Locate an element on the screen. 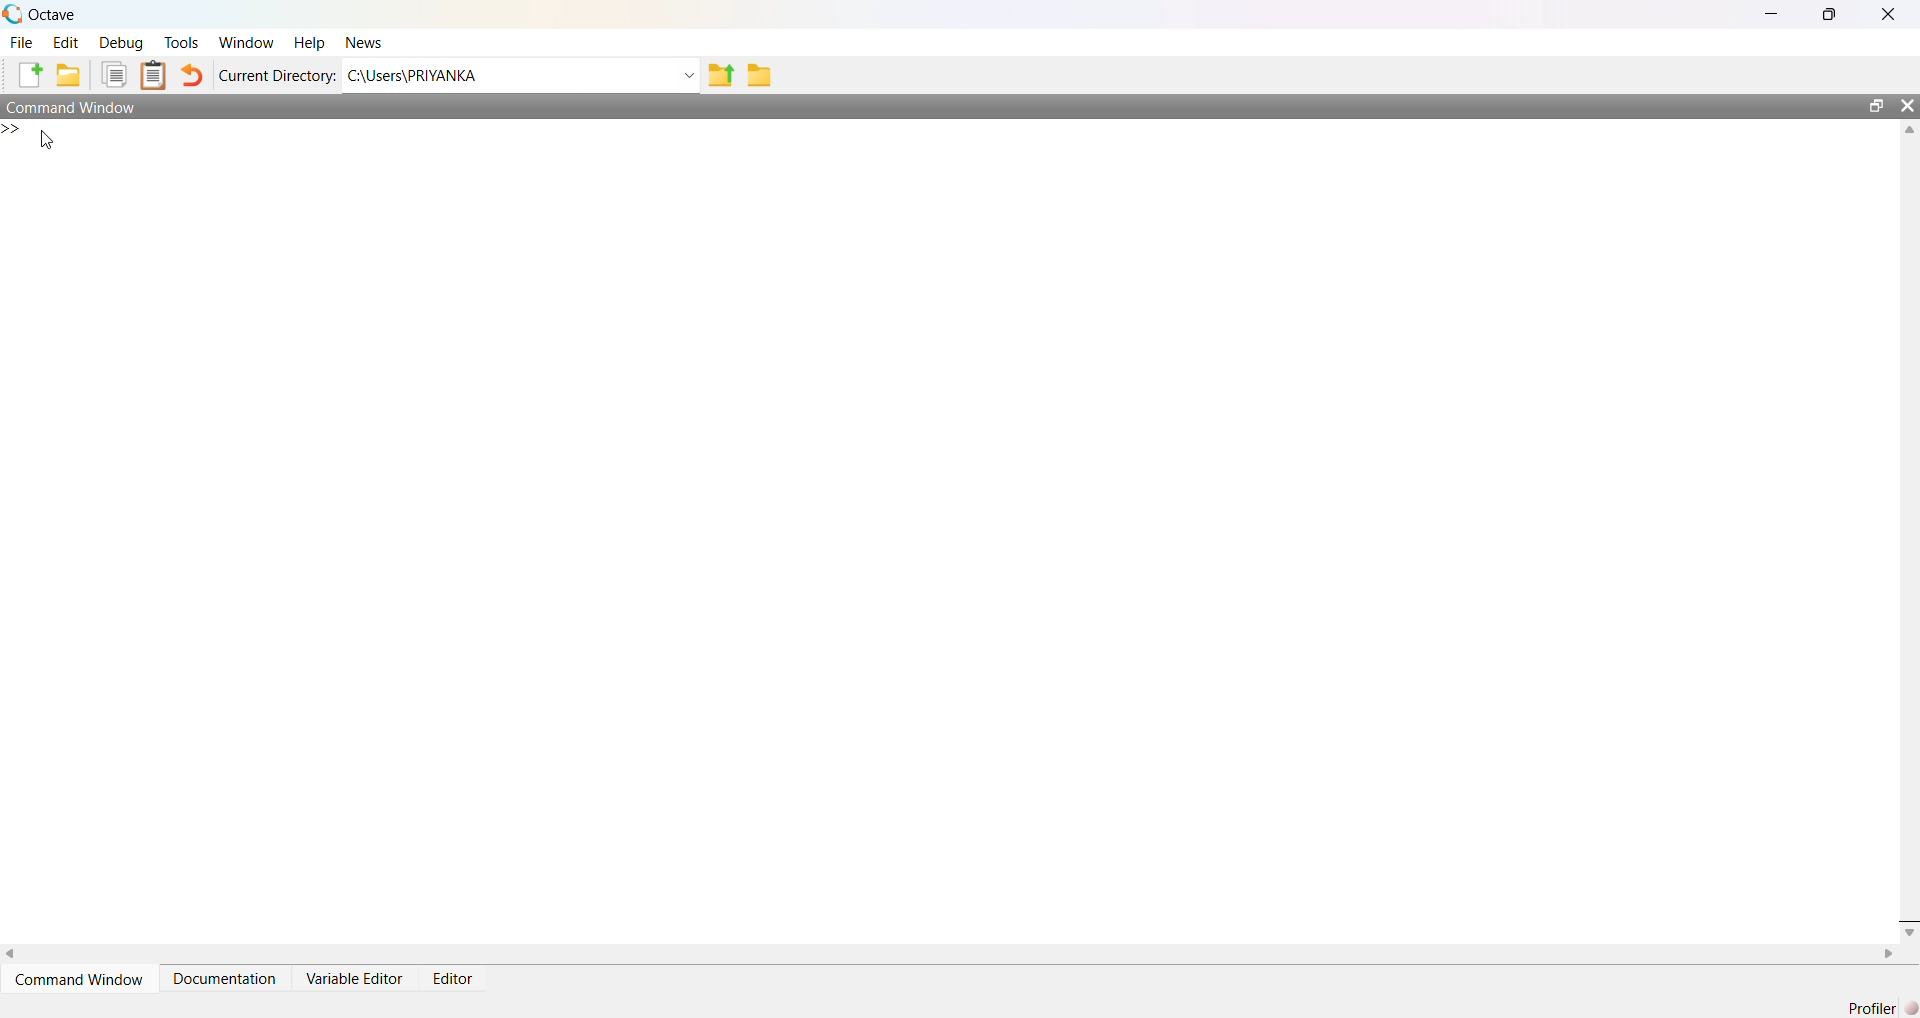 The height and width of the screenshot is (1018, 1920). close is located at coordinates (1892, 13).